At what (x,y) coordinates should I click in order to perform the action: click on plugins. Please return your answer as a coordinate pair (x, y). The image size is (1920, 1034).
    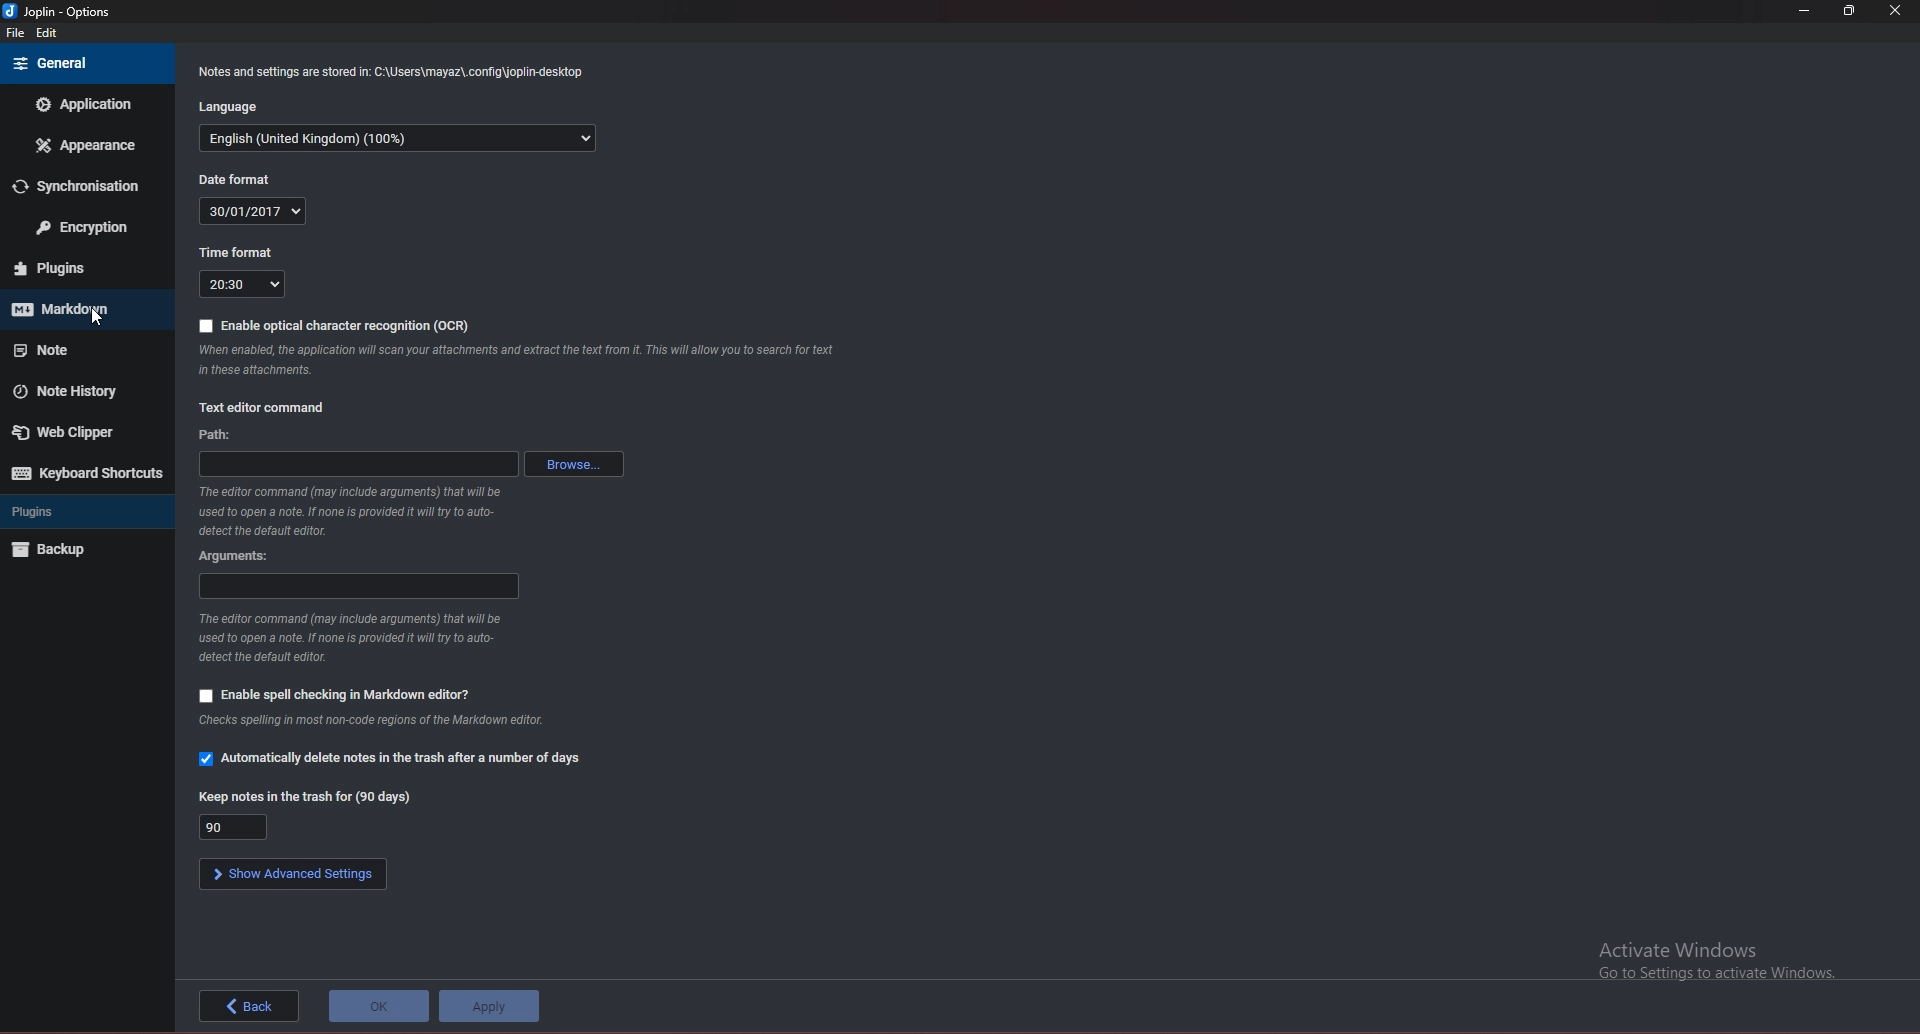
    Looking at the image, I should click on (85, 270).